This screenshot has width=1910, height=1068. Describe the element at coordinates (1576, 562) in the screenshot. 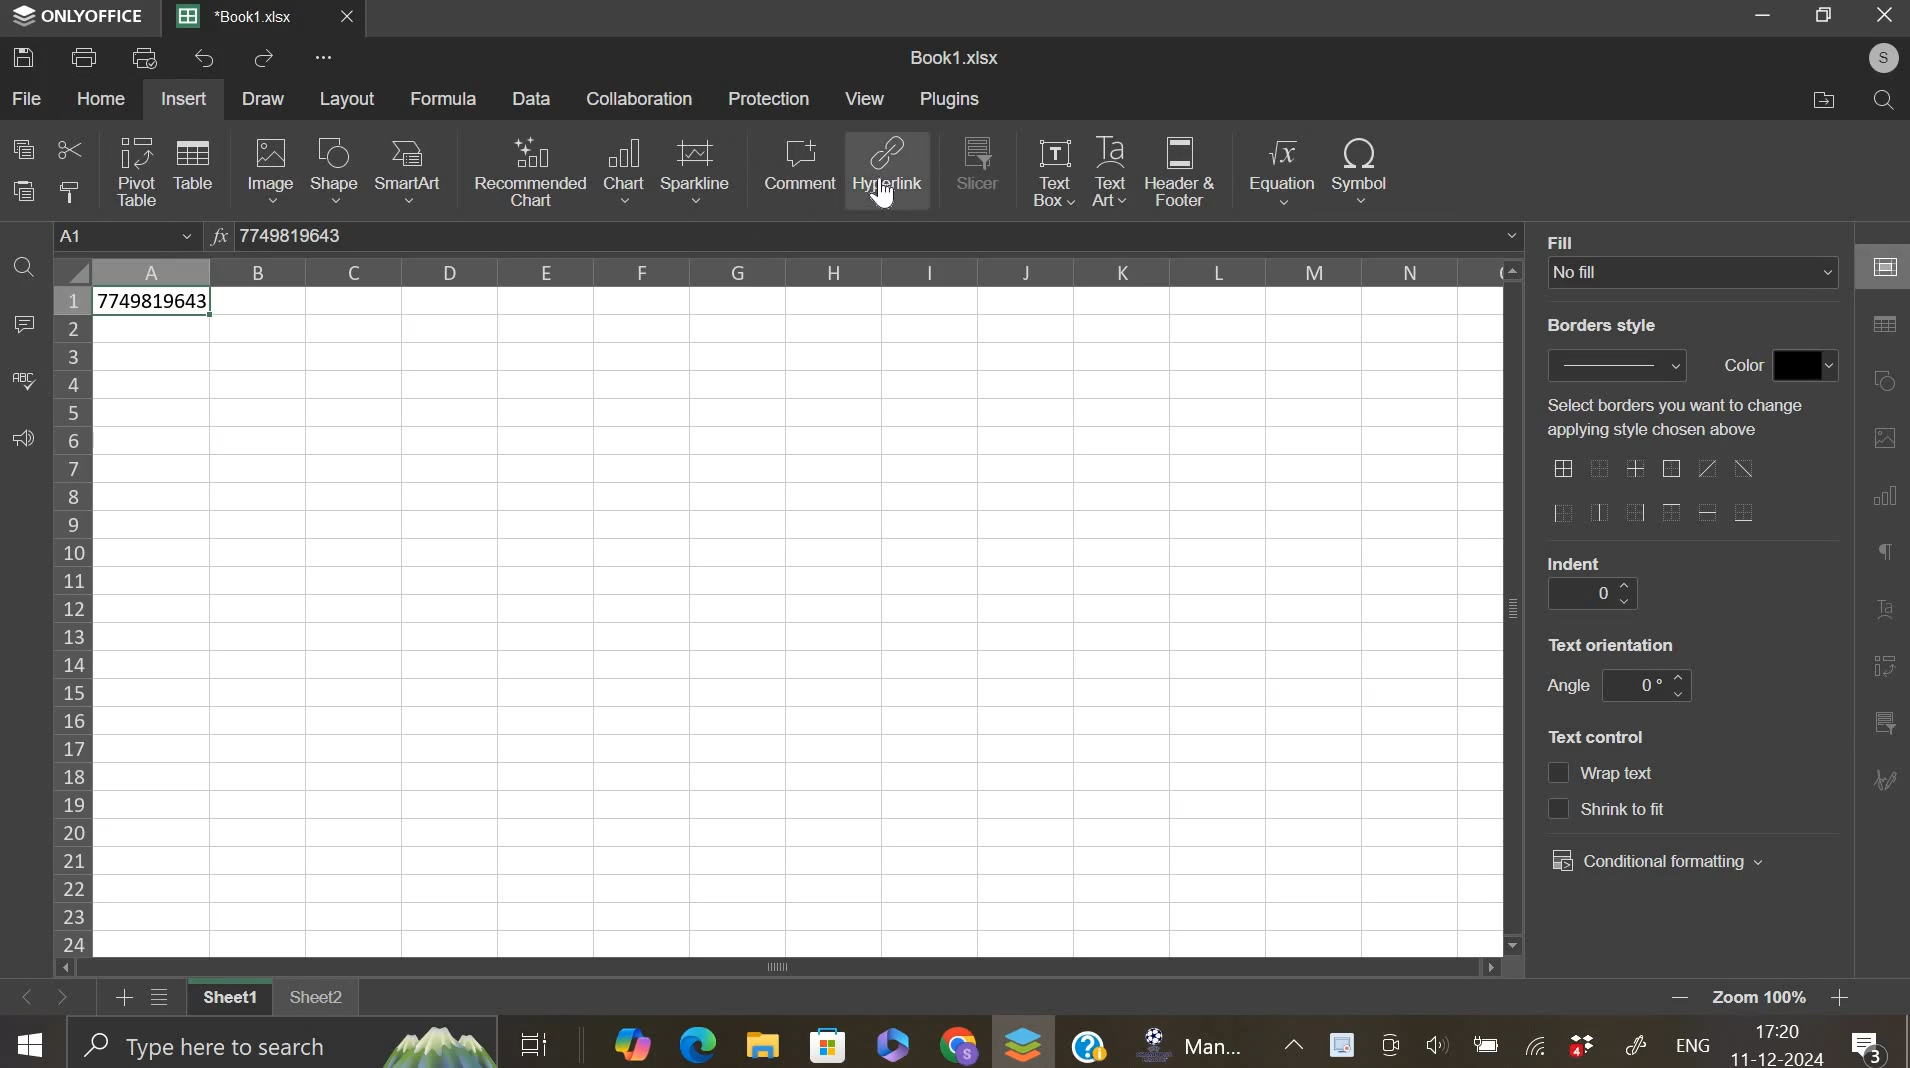

I see `text` at that location.